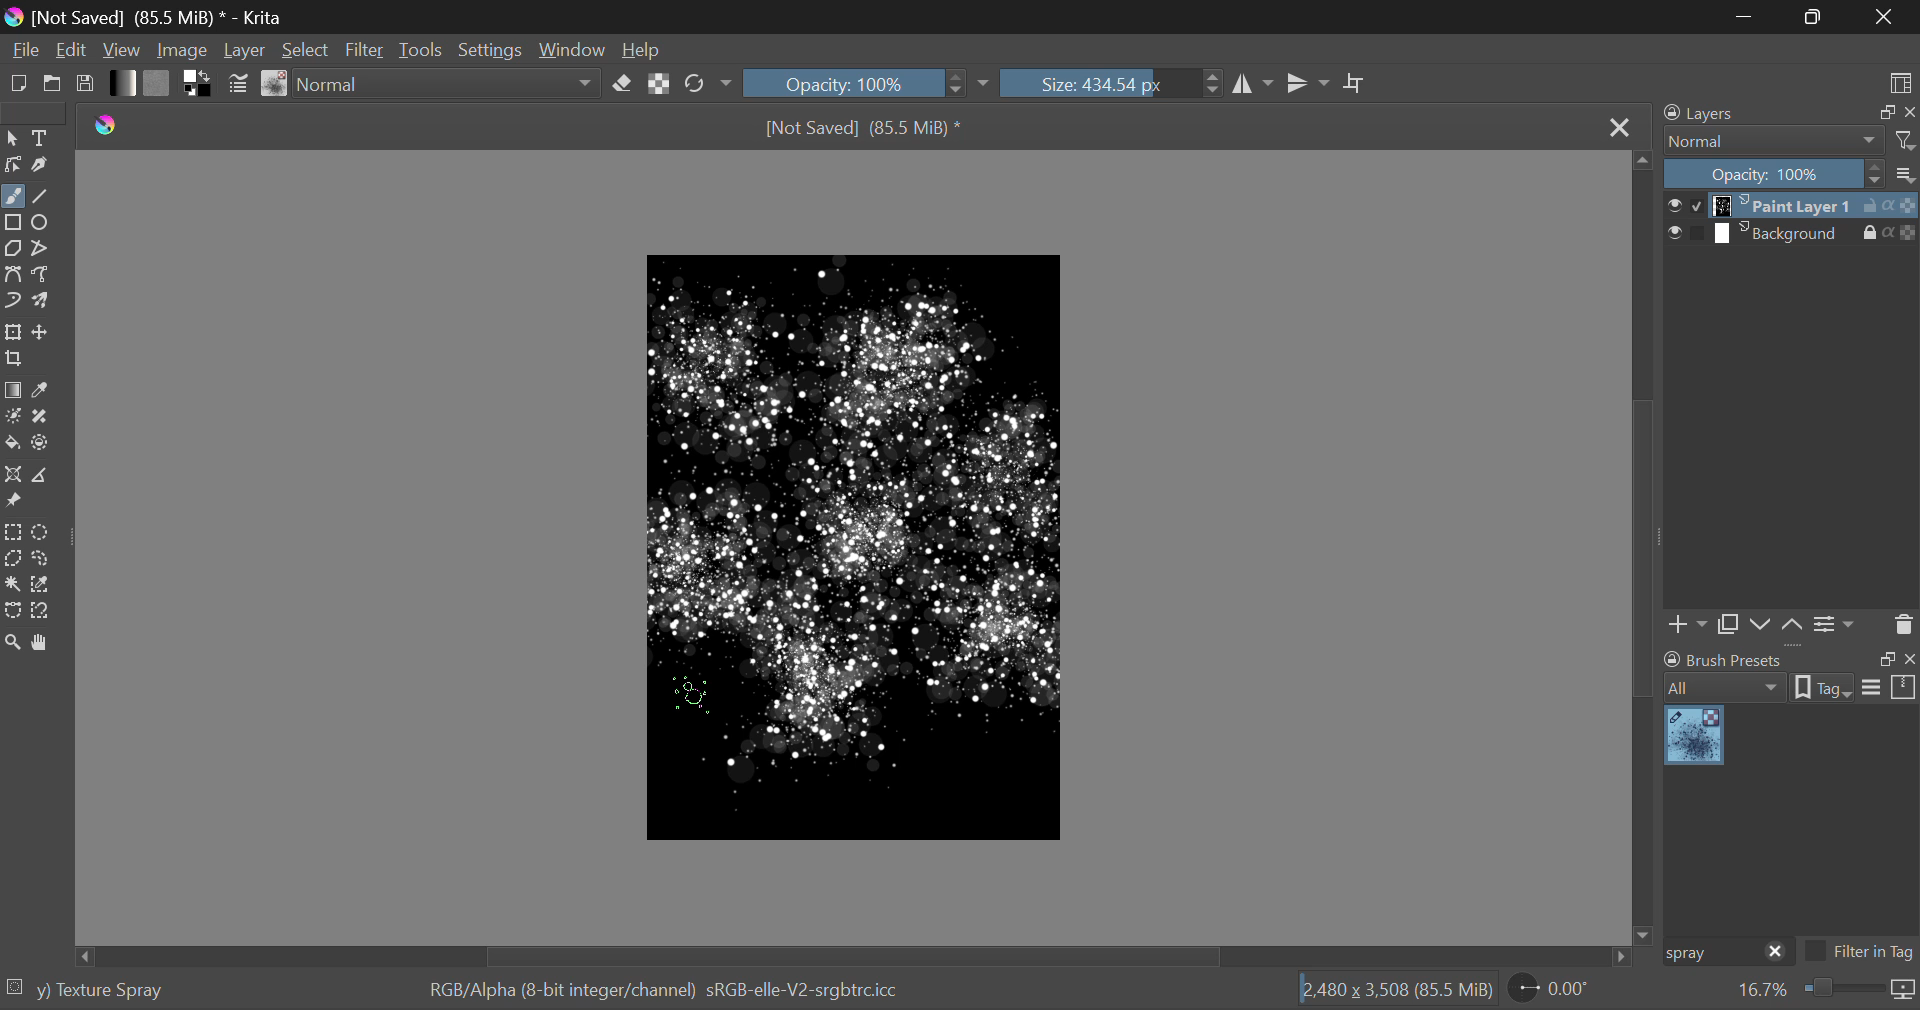 The height and width of the screenshot is (1010, 1920). Describe the element at coordinates (44, 136) in the screenshot. I see `Text` at that location.